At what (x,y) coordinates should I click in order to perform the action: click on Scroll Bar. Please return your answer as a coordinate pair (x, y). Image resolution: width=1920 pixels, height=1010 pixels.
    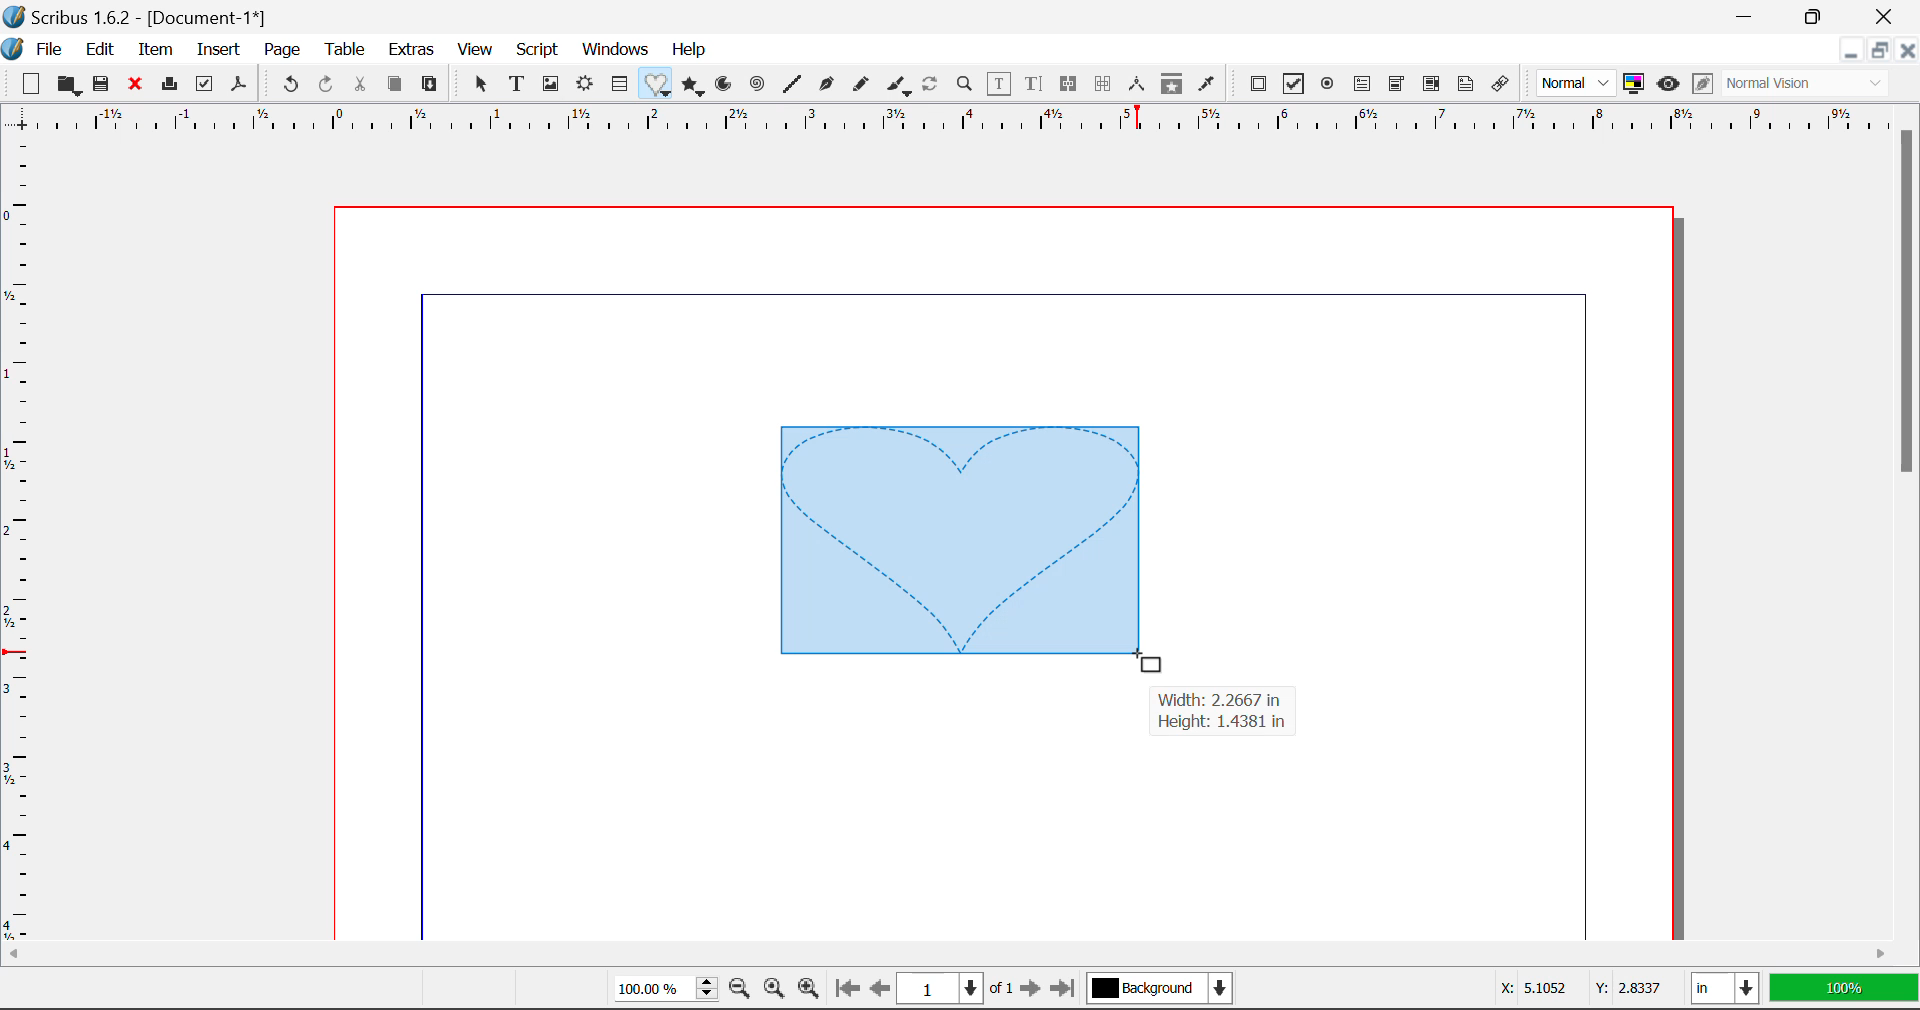
    Looking at the image, I should click on (1908, 517).